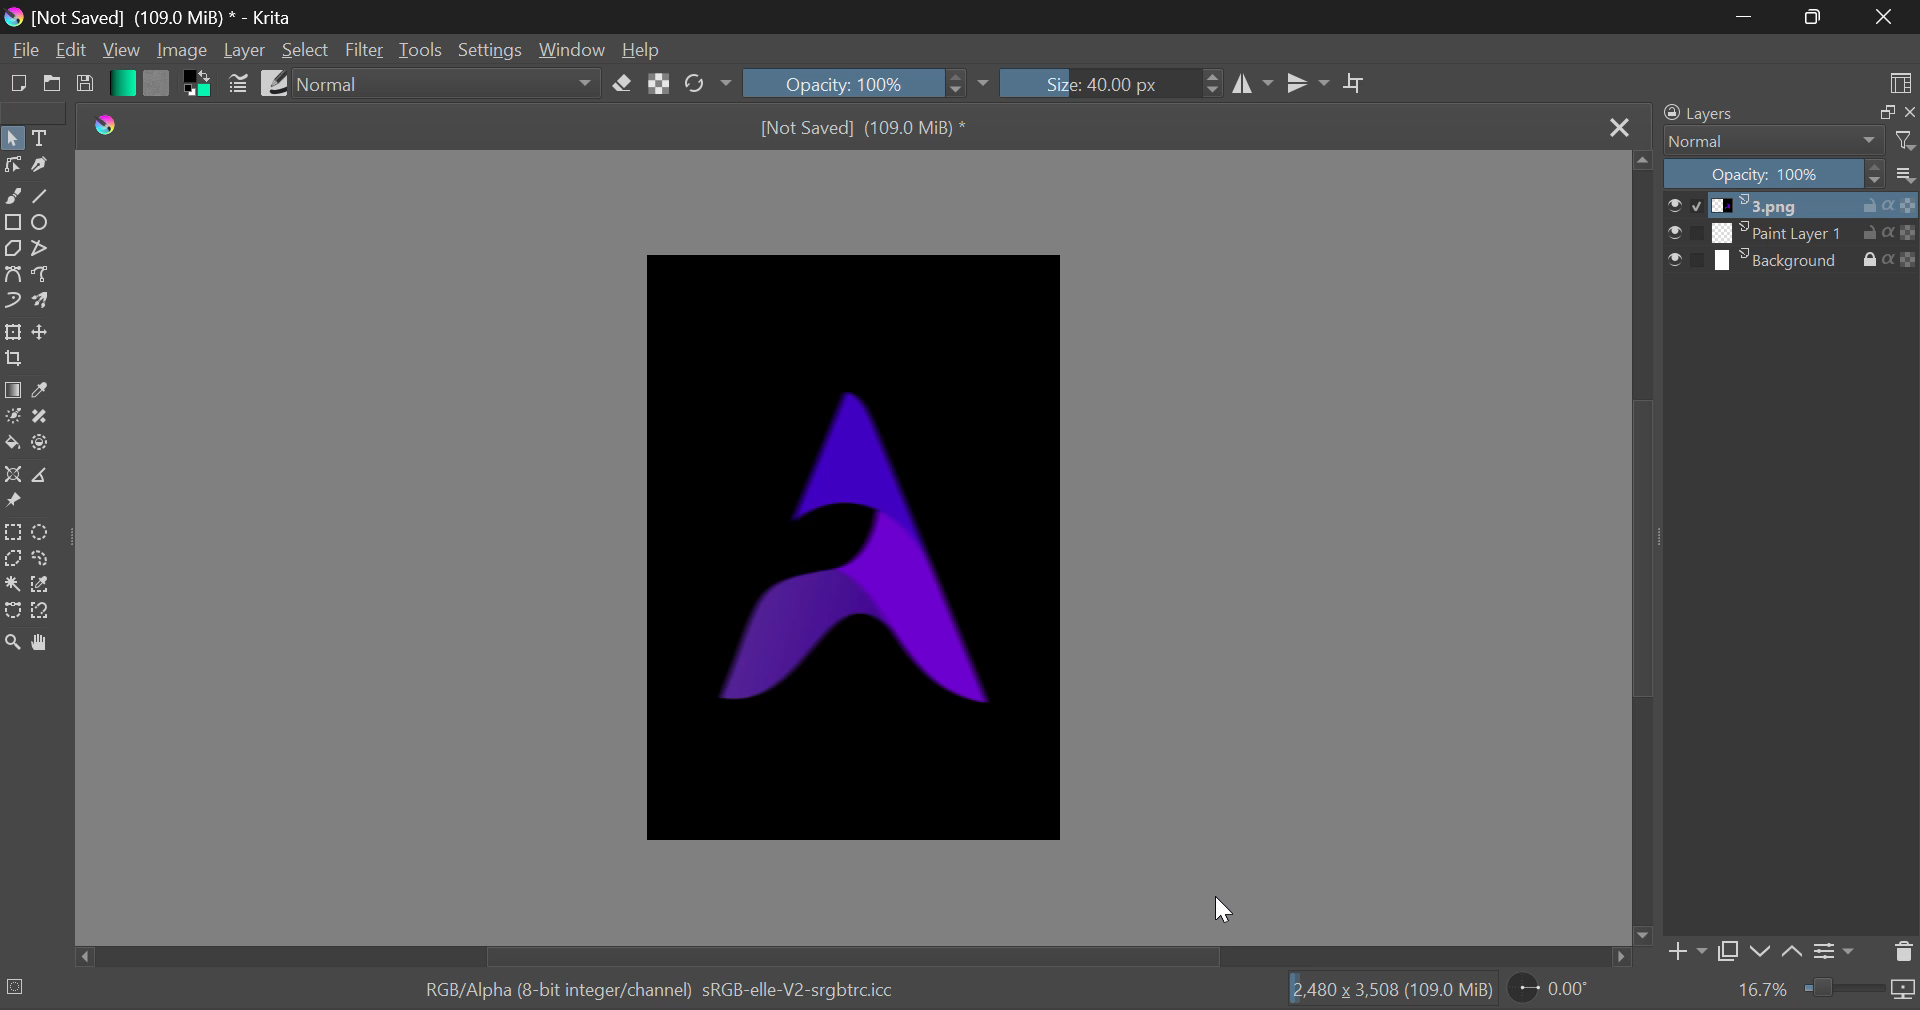  What do you see at coordinates (42, 615) in the screenshot?
I see `Magnetic Selection Tool` at bounding box center [42, 615].